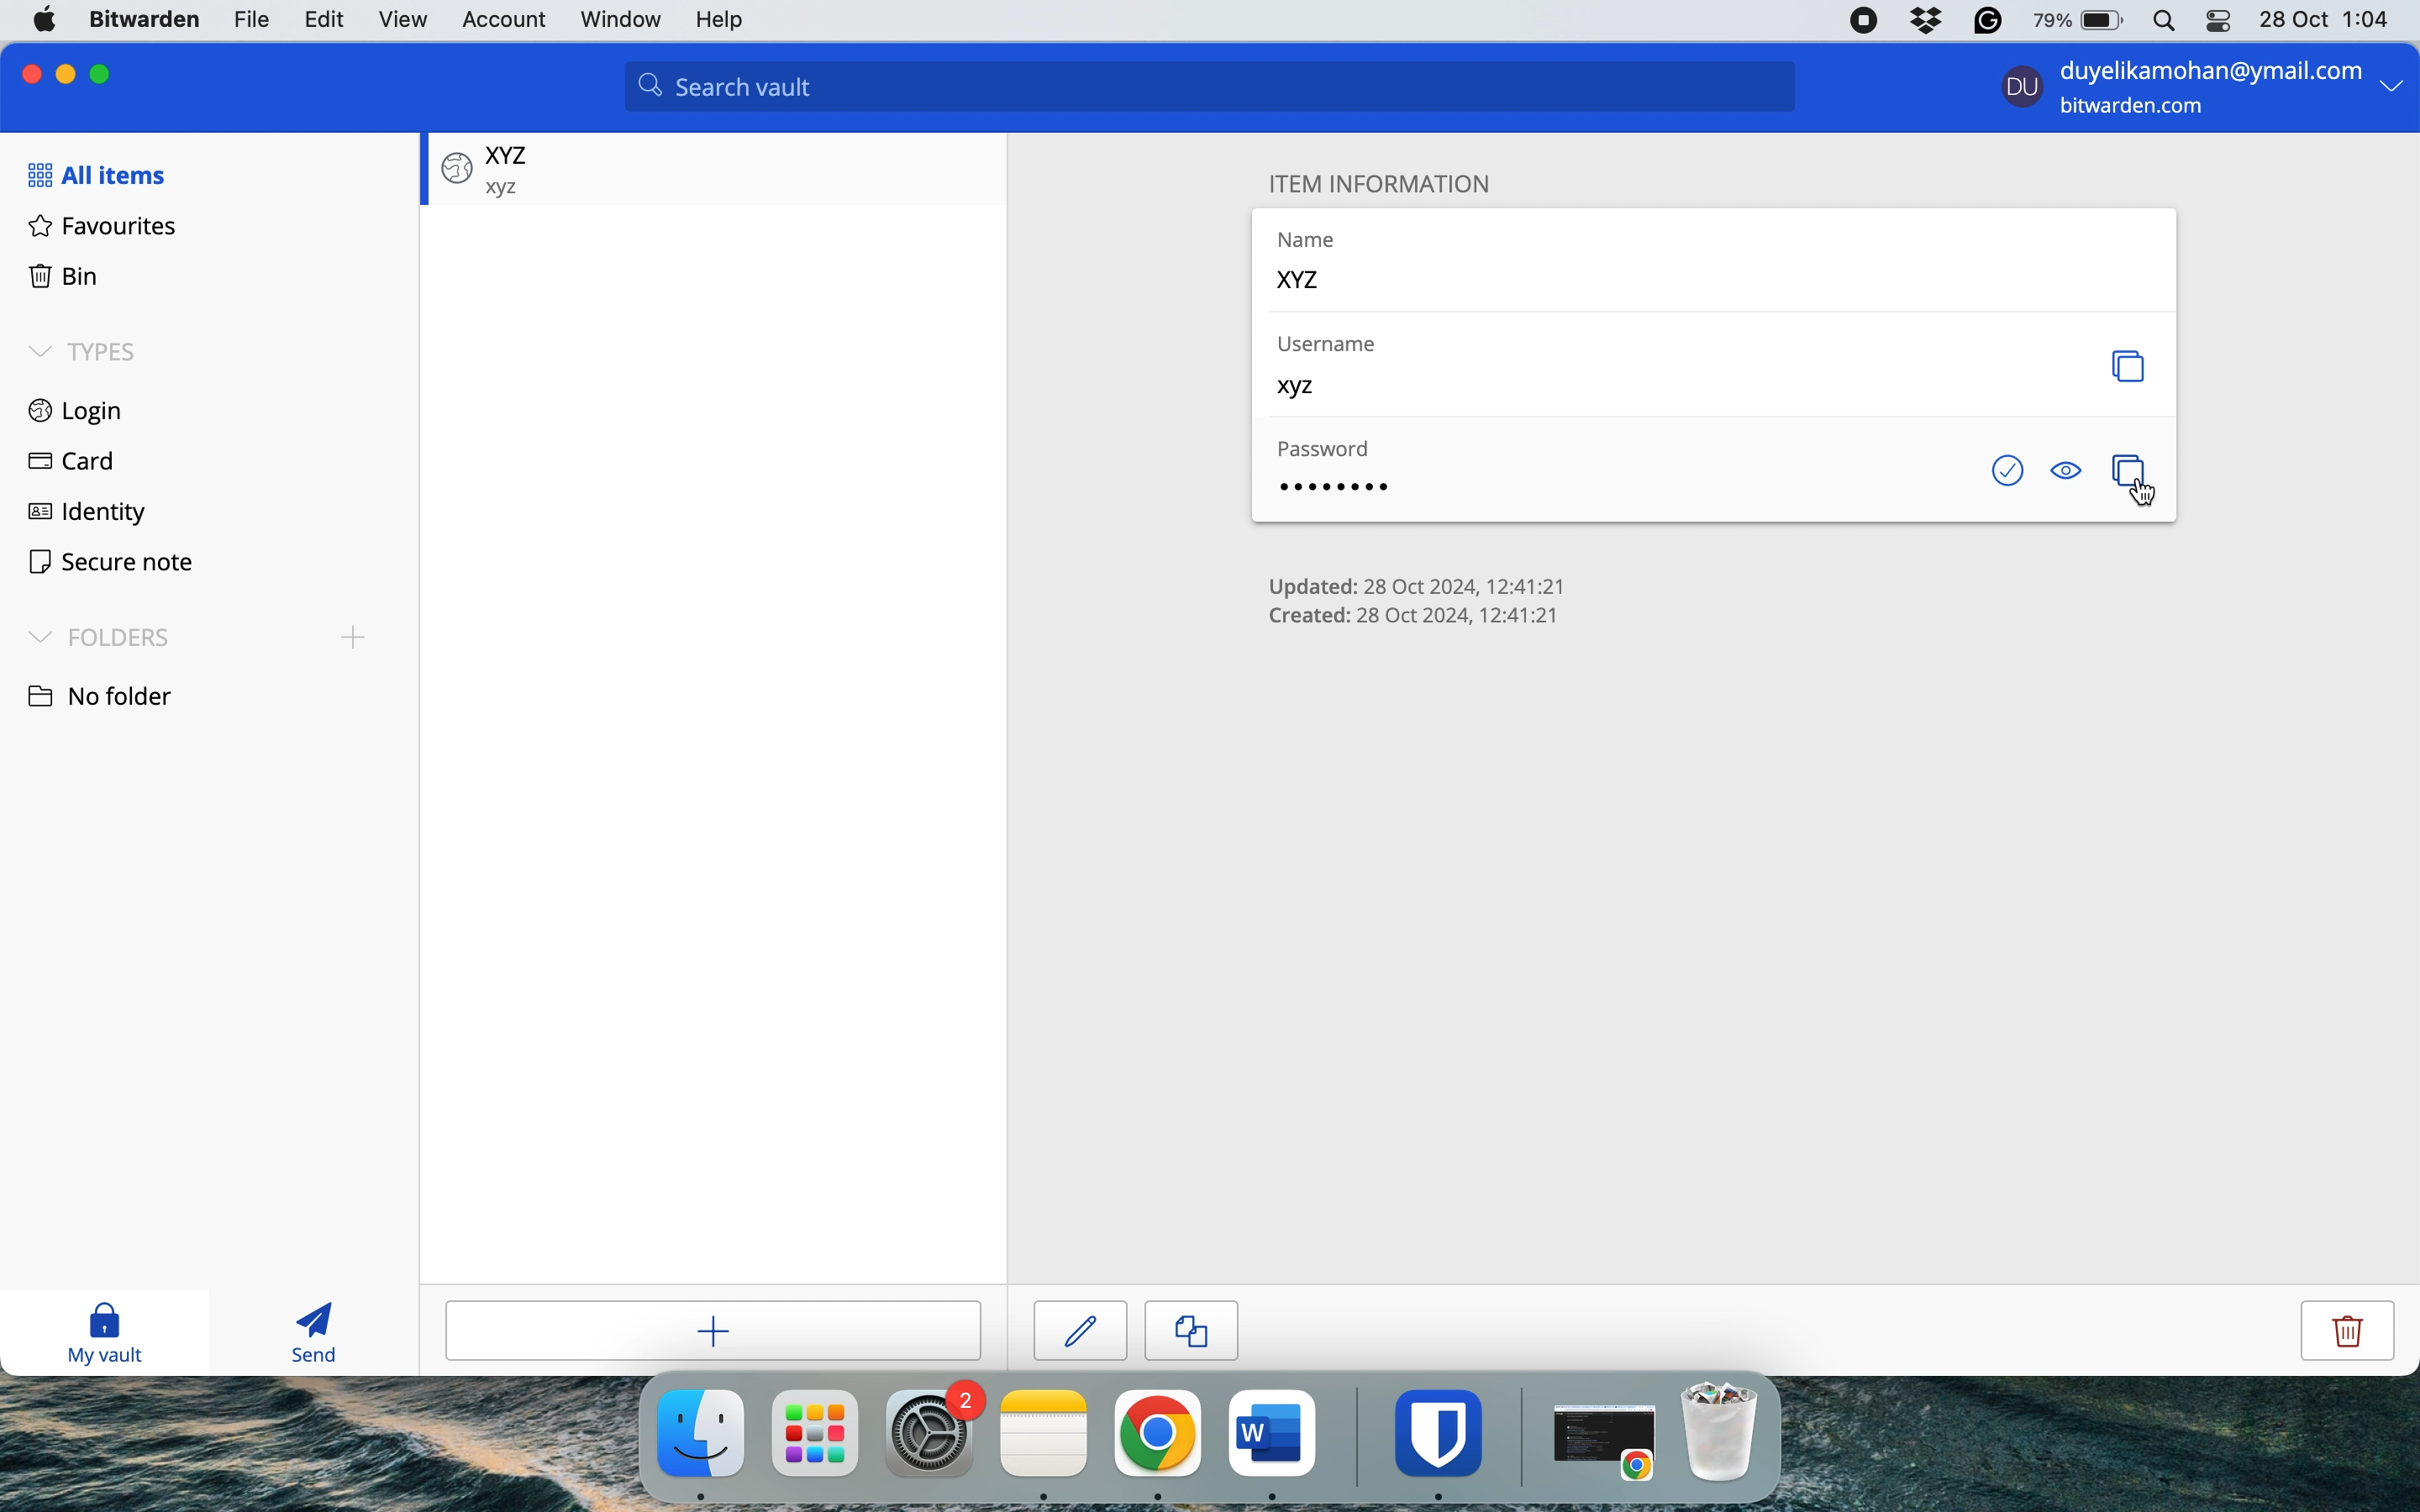 The image size is (2420, 1512). Describe the element at coordinates (2066, 471) in the screenshot. I see `toggle visibility` at that location.